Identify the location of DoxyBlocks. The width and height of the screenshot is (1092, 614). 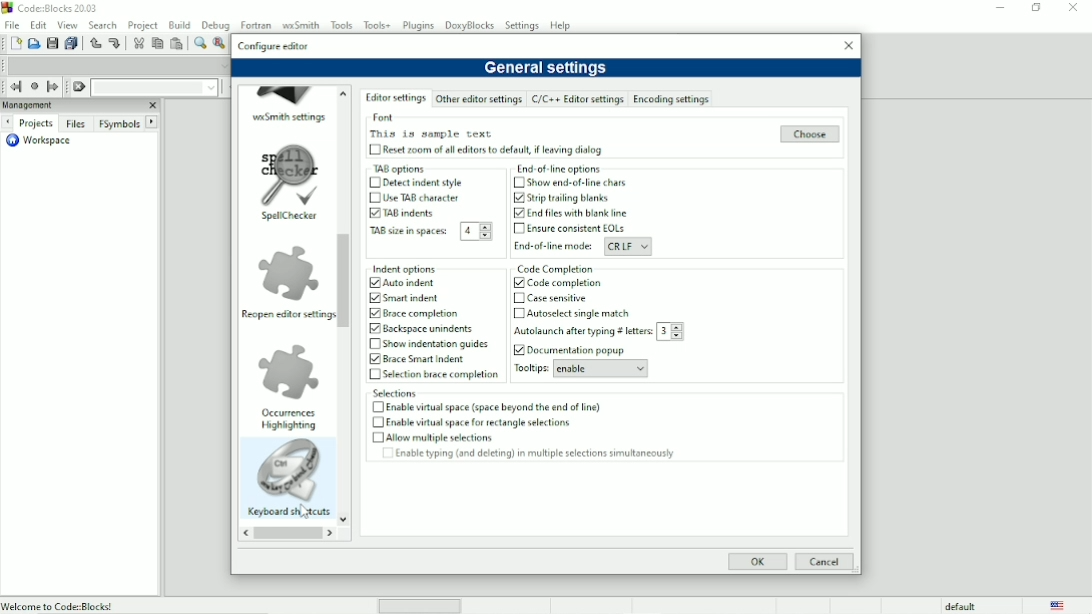
(470, 25).